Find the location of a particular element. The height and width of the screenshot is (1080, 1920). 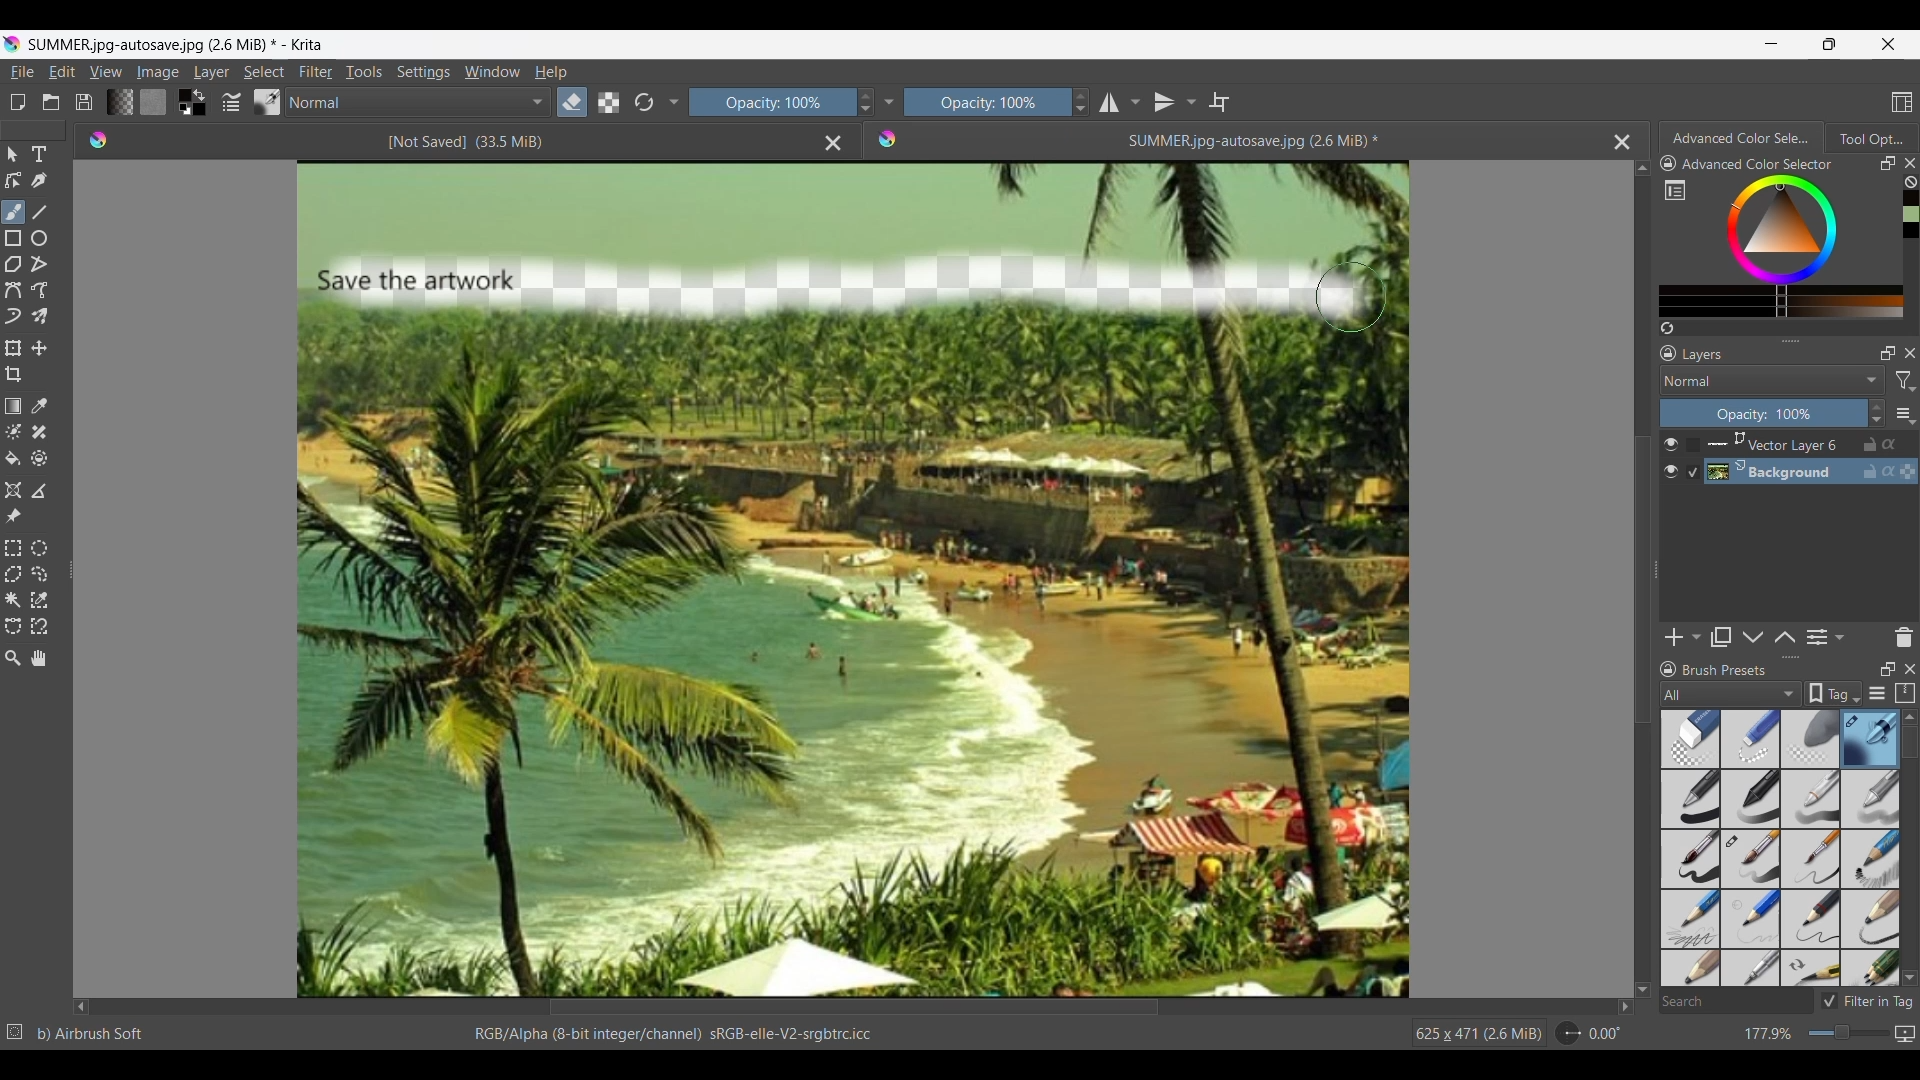

Freehand path tool is located at coordinates (39, 289).